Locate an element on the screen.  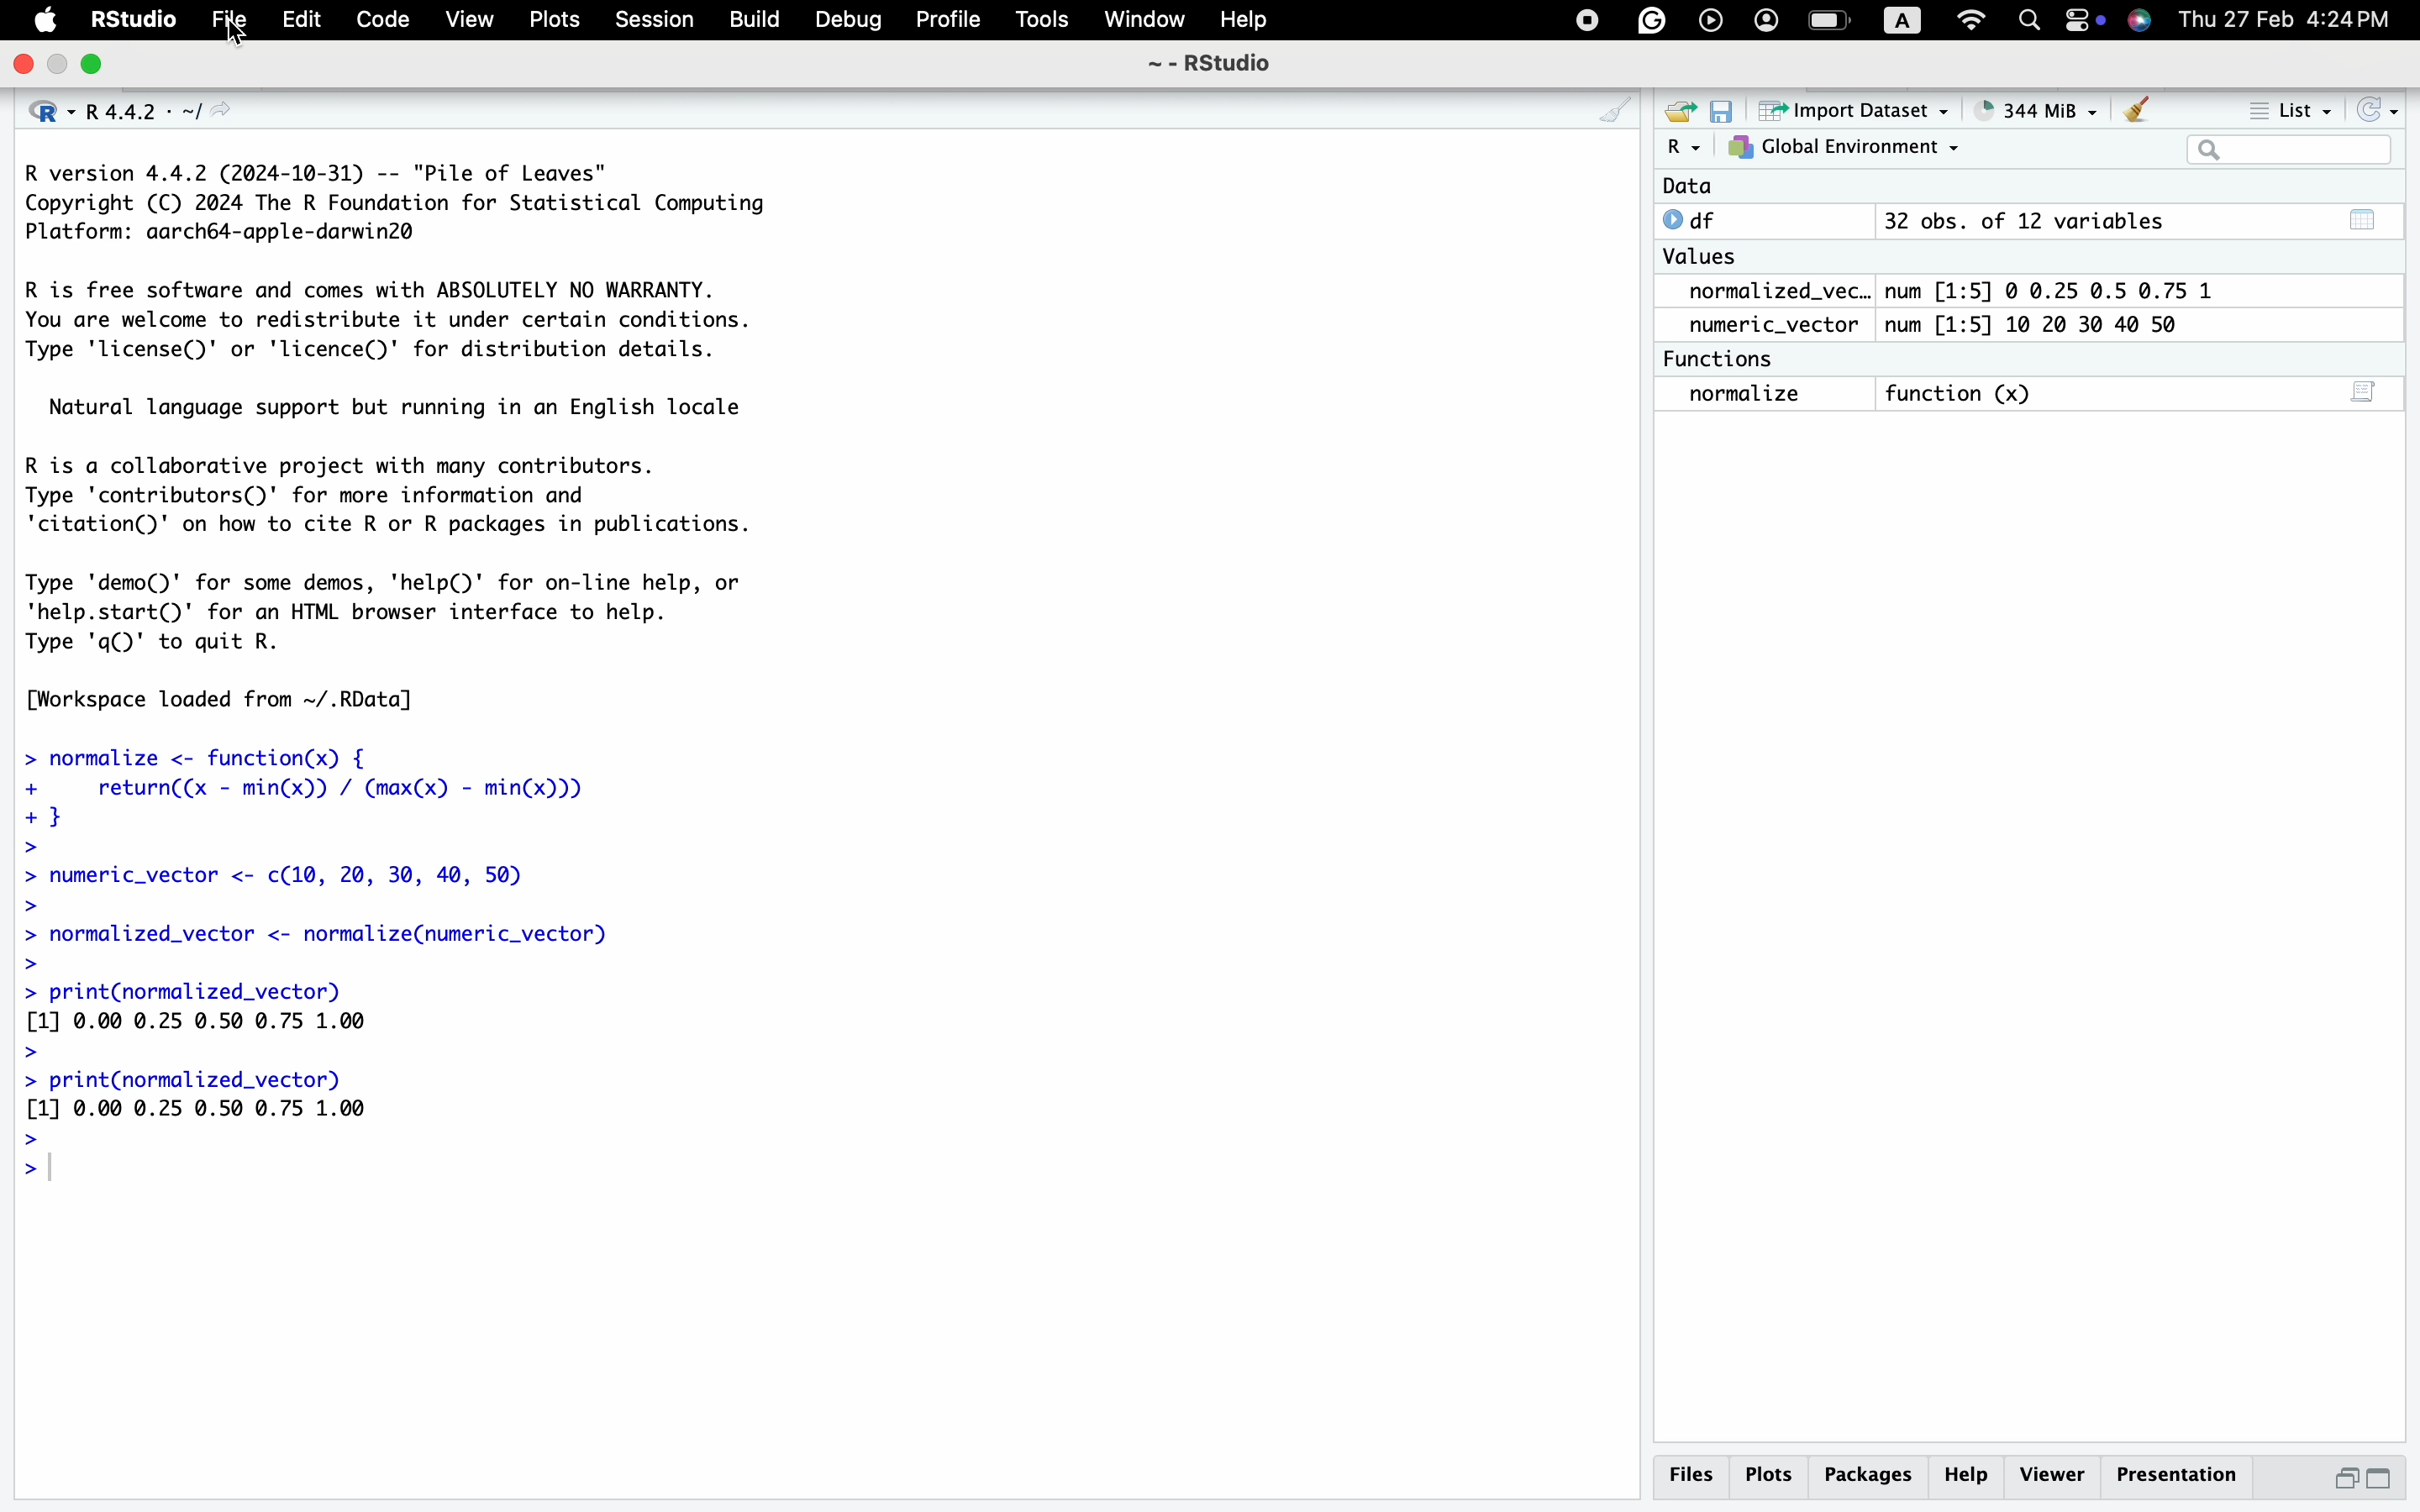
Global Environment is located at coordinates (1842, 148).